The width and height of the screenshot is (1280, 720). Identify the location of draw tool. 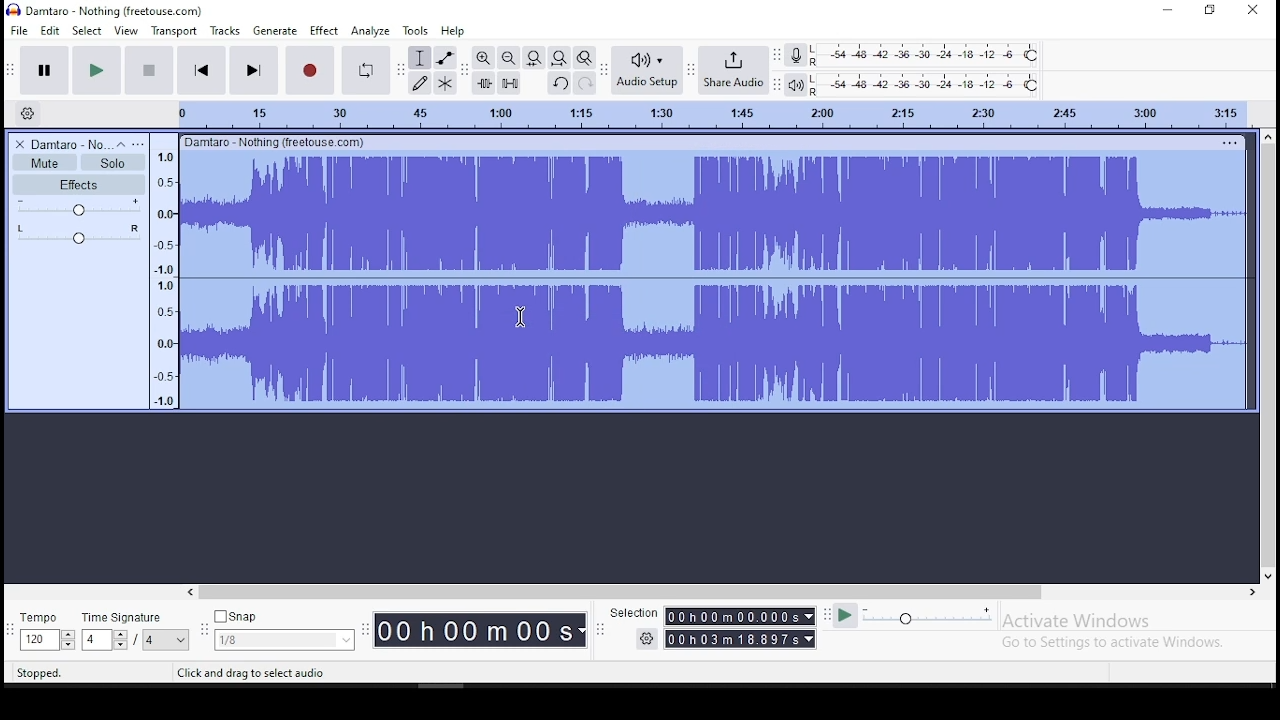
(417, 83).